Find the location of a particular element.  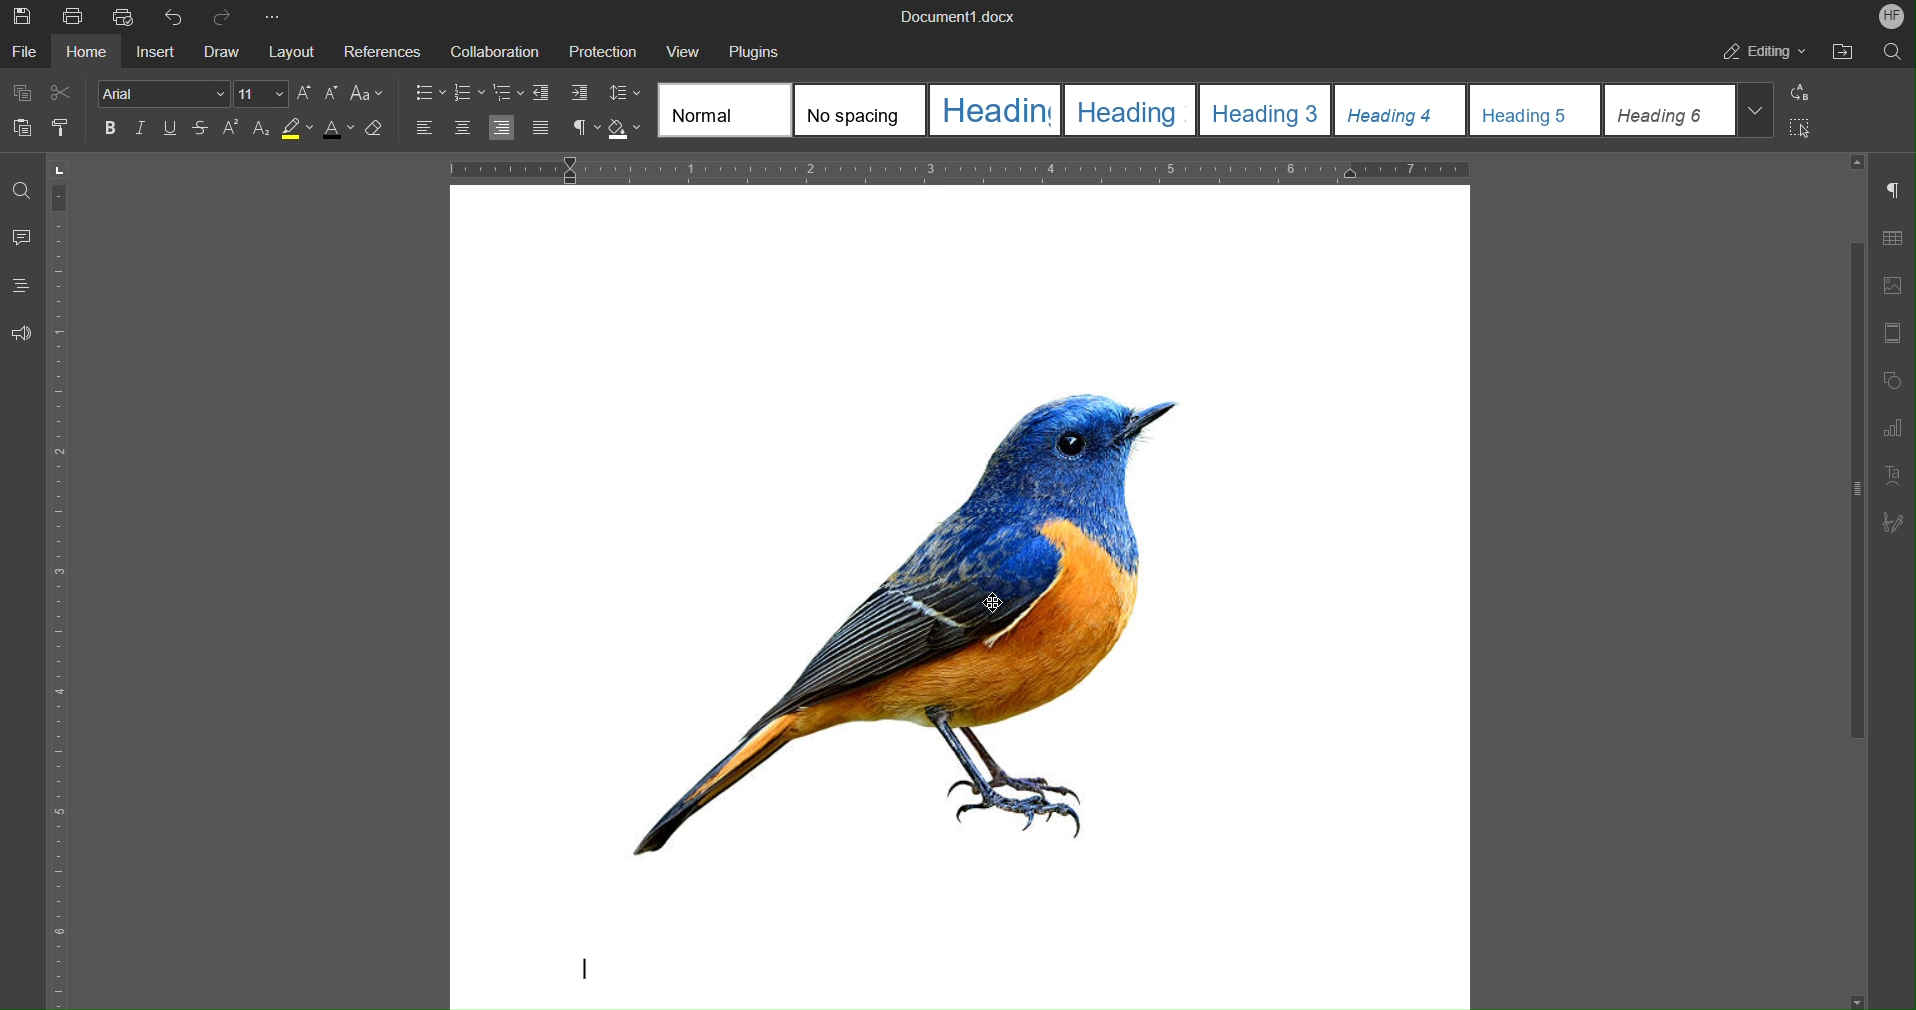

View is located at coordinates (673, 47).